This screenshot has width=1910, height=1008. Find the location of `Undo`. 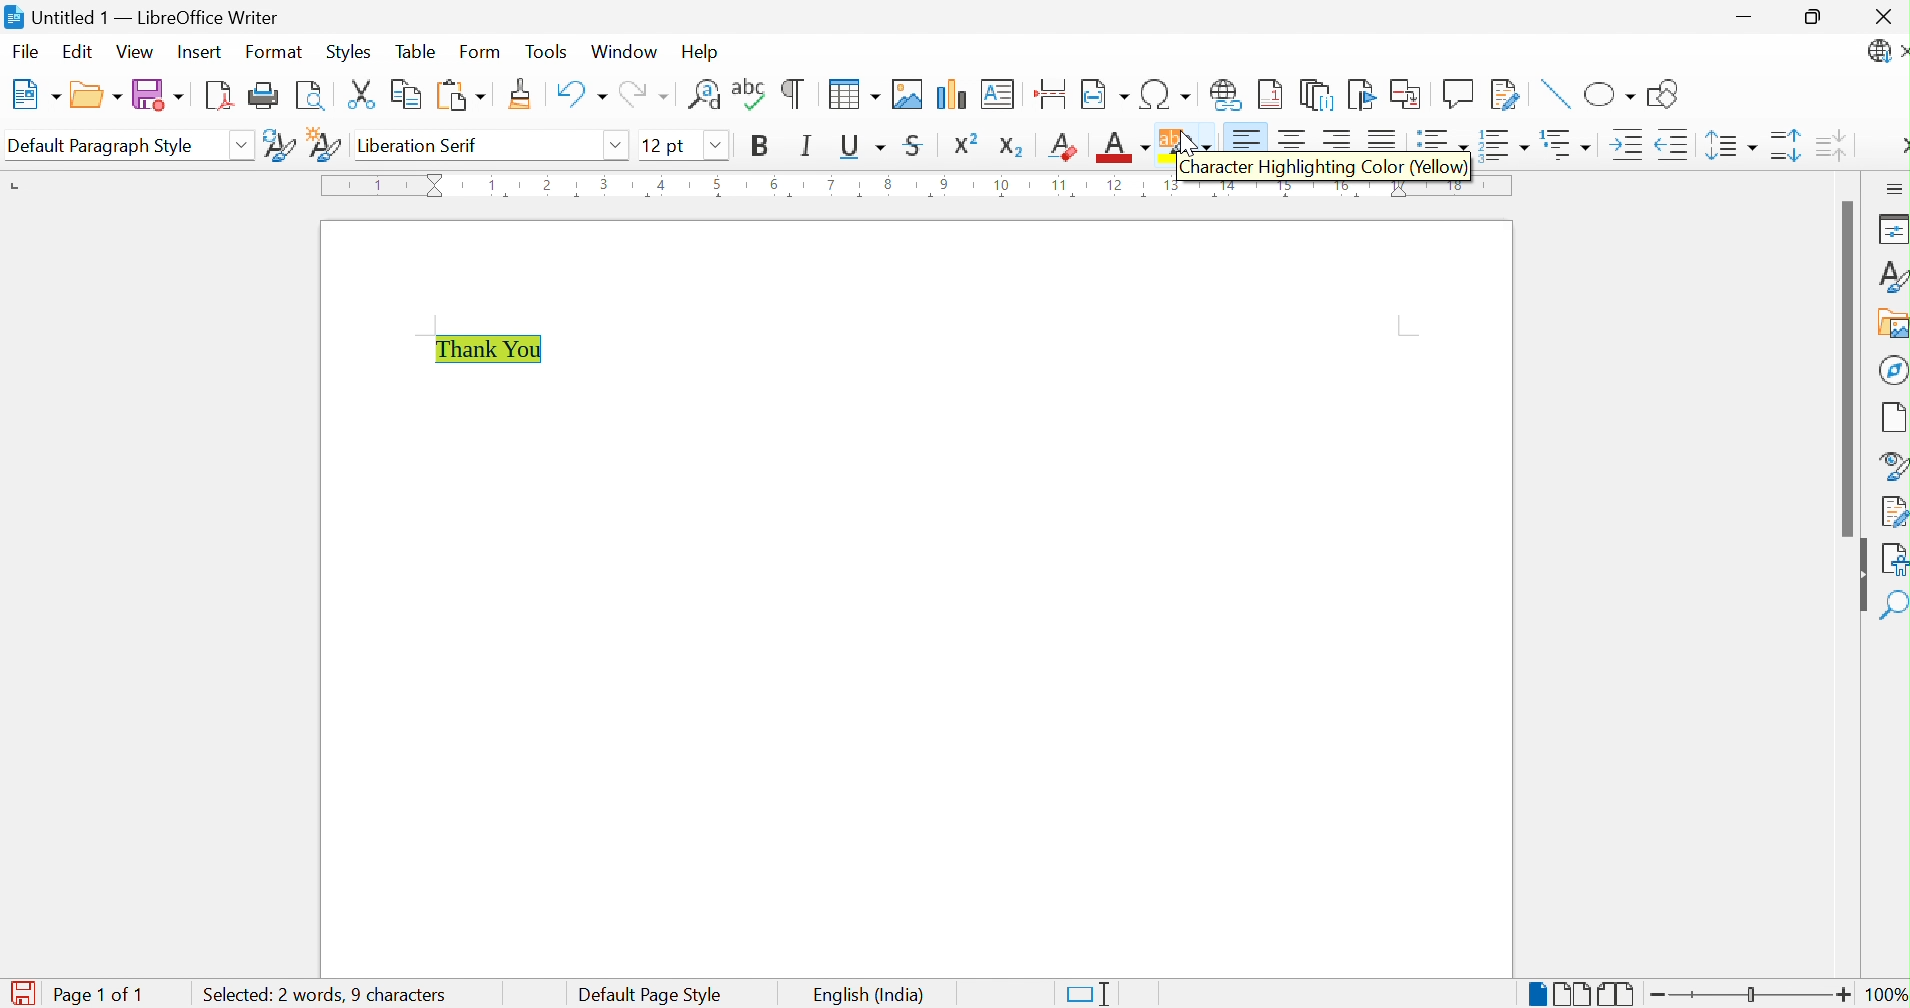

Undo is located at coordinates (581, 95).